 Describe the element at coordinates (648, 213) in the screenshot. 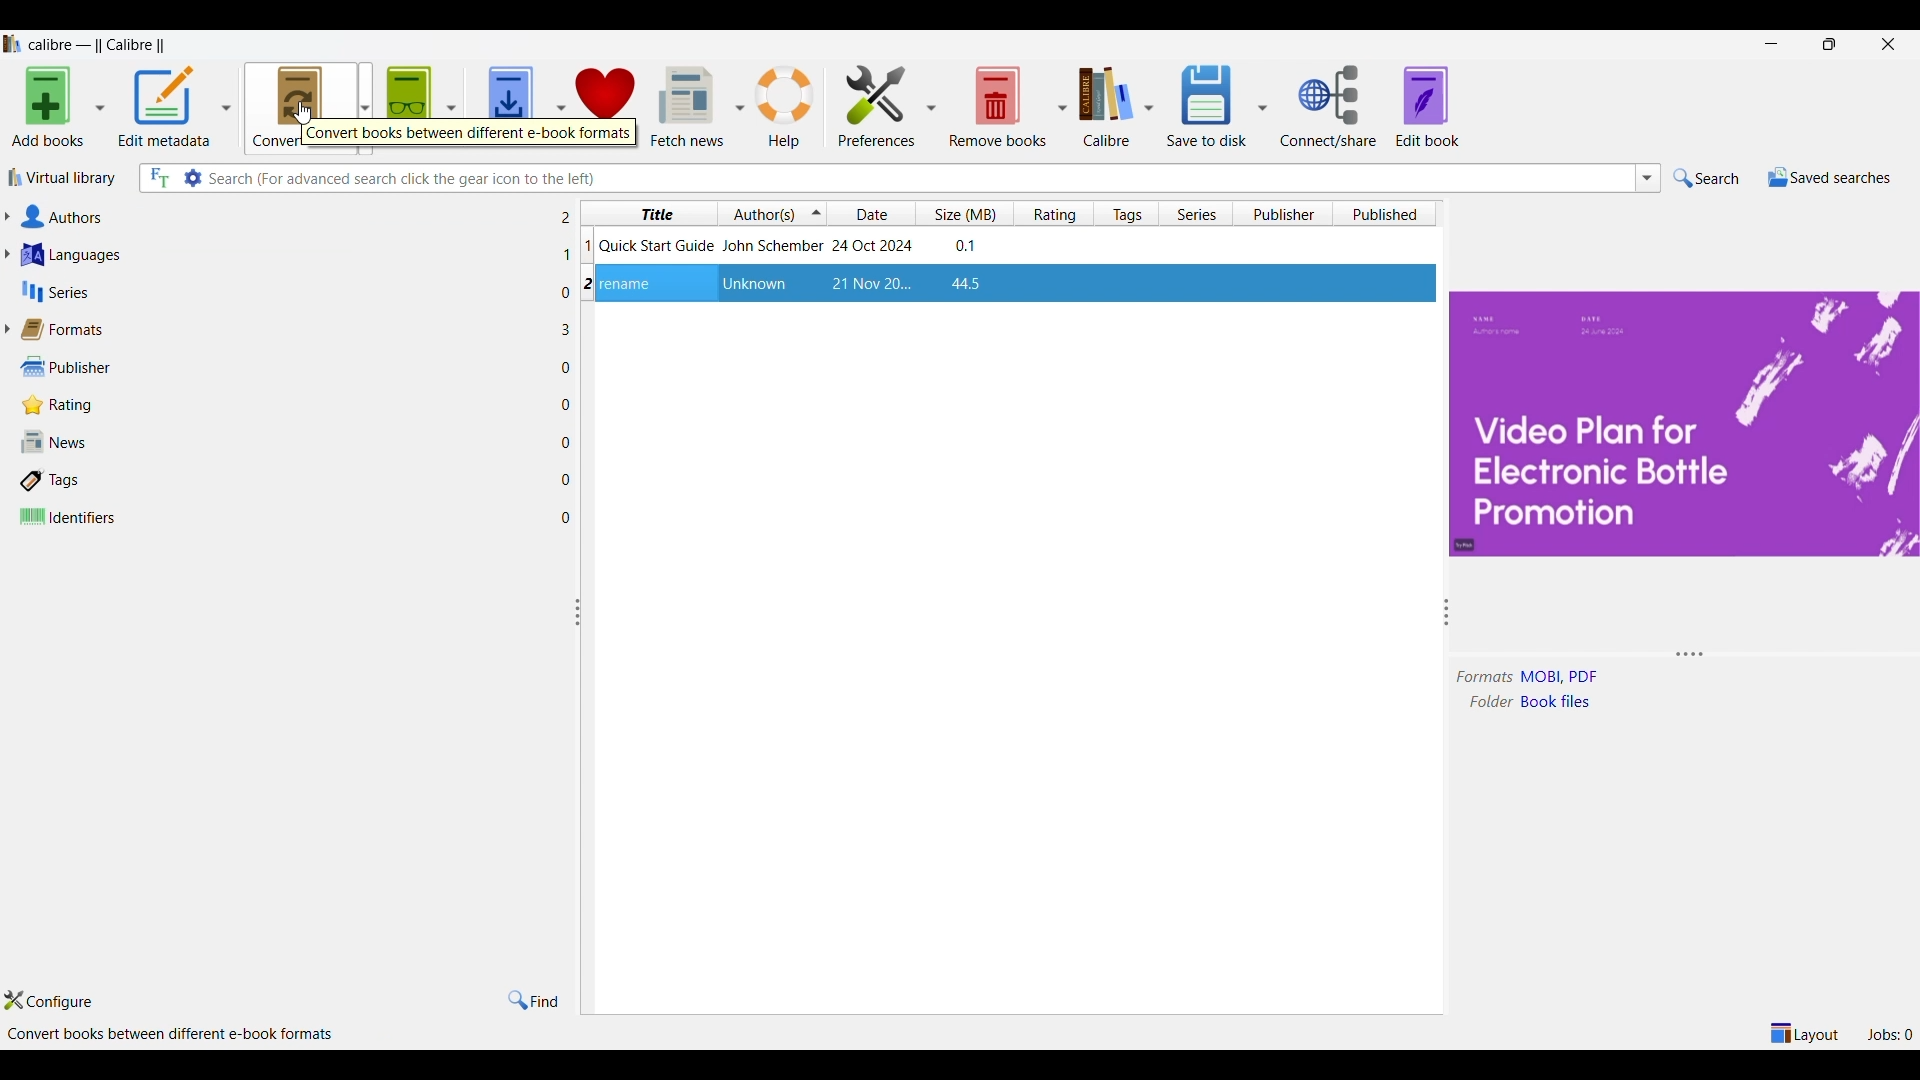

I see `Title column` at that location.